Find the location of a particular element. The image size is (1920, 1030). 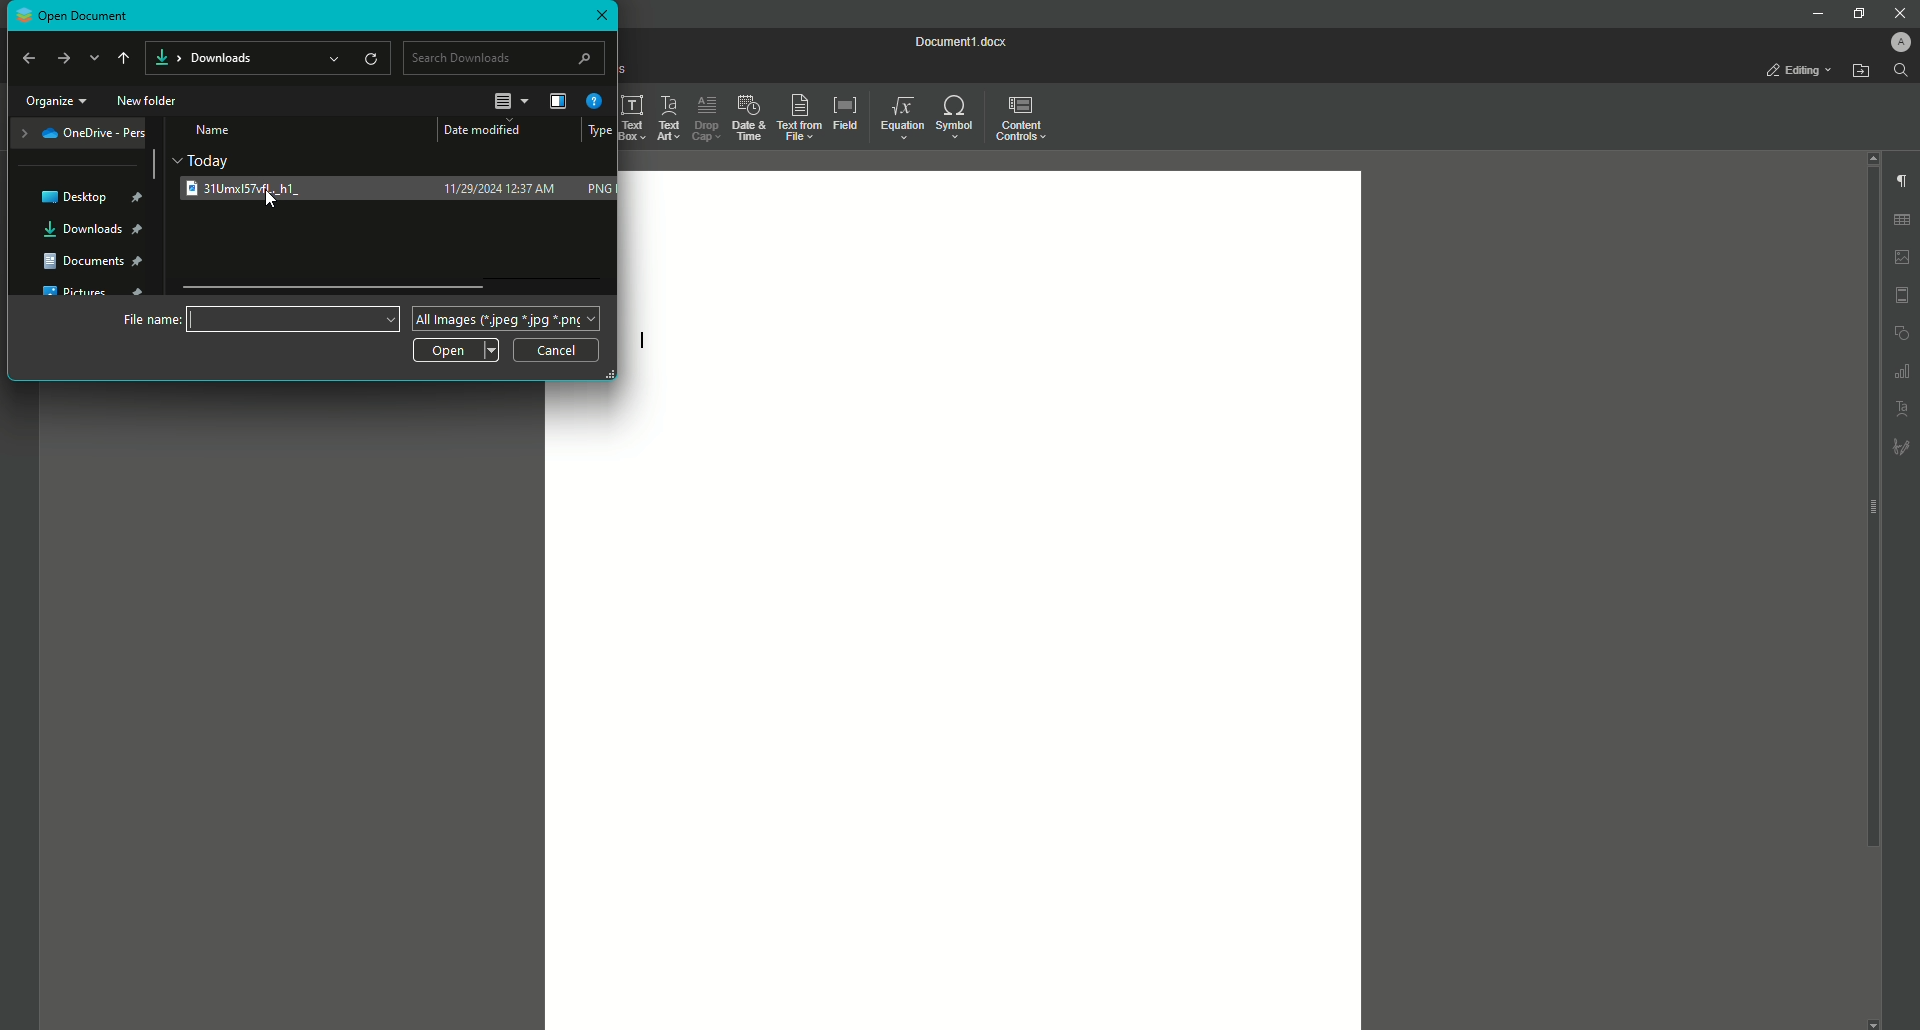

OneDrive - Personal is located at coordinates (82, 134).